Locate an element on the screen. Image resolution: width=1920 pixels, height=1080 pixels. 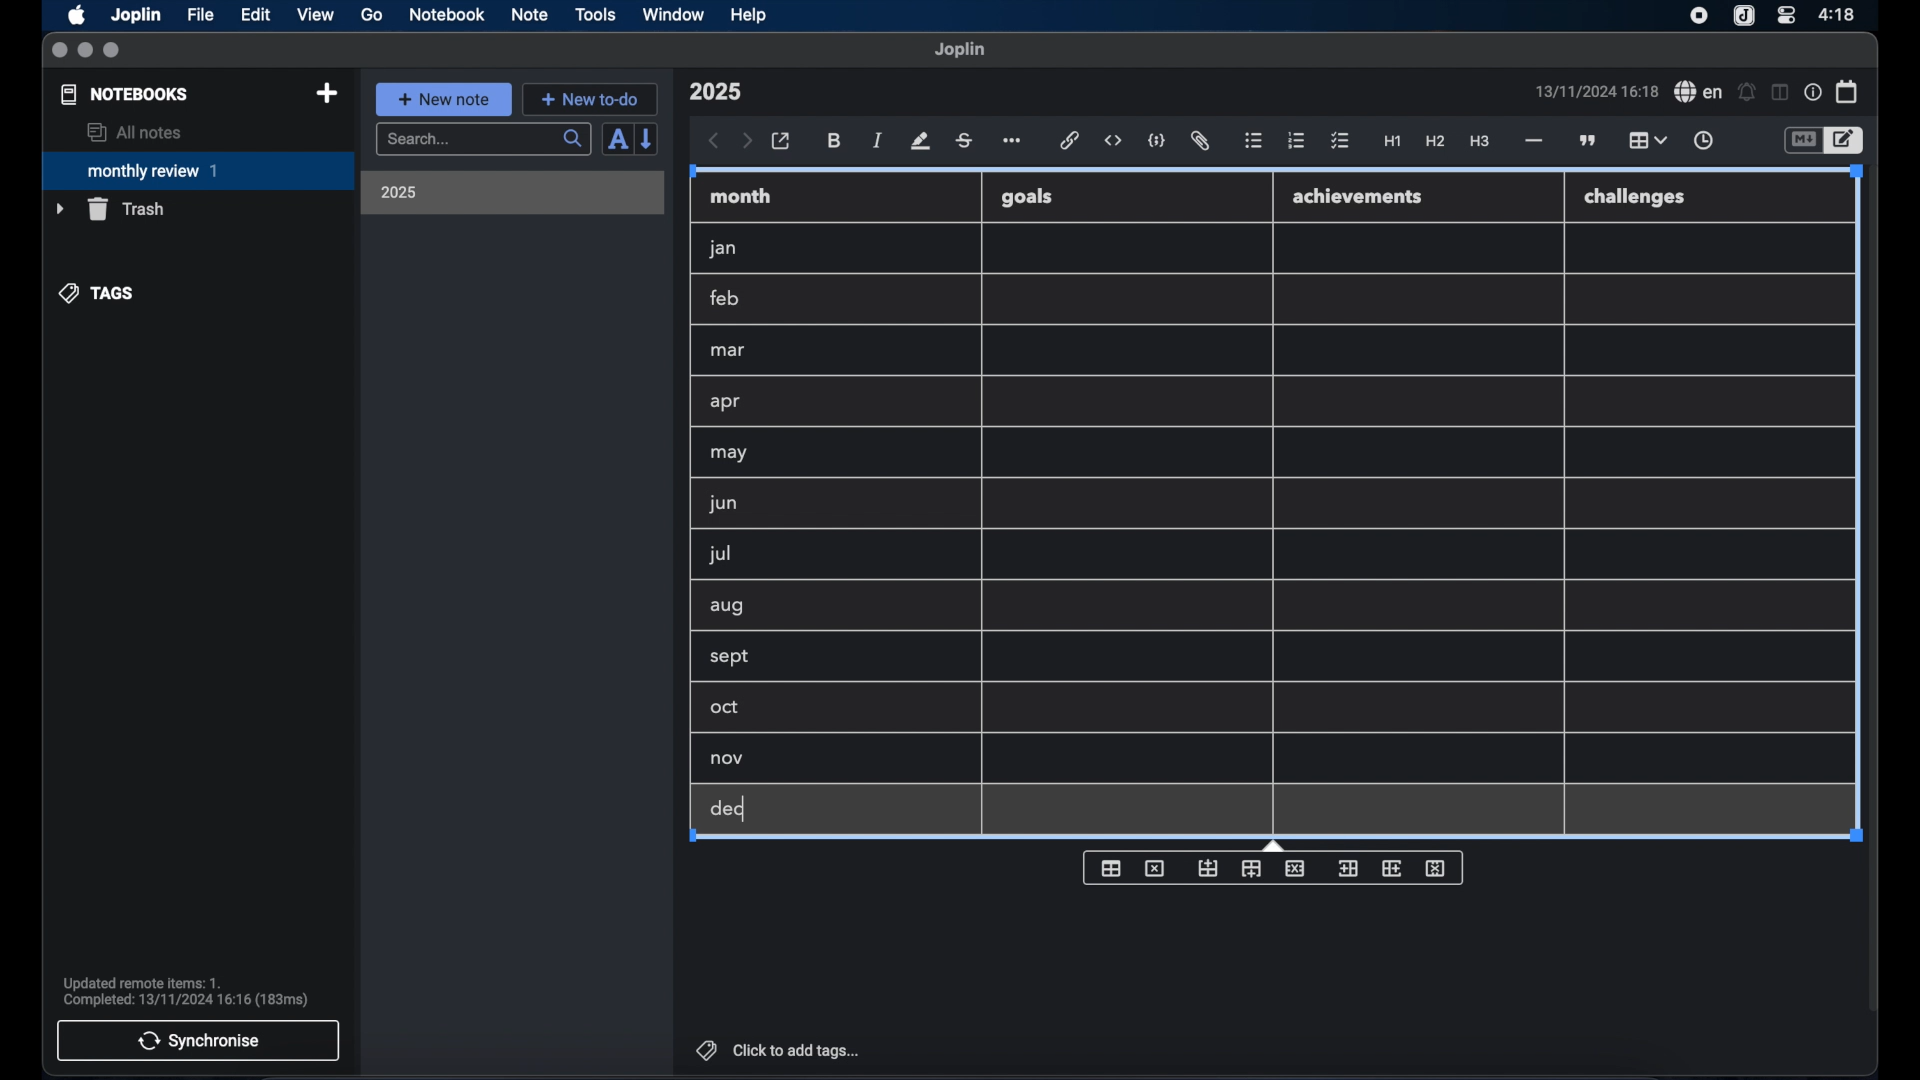
minimize is located at coordinates (85, 51).